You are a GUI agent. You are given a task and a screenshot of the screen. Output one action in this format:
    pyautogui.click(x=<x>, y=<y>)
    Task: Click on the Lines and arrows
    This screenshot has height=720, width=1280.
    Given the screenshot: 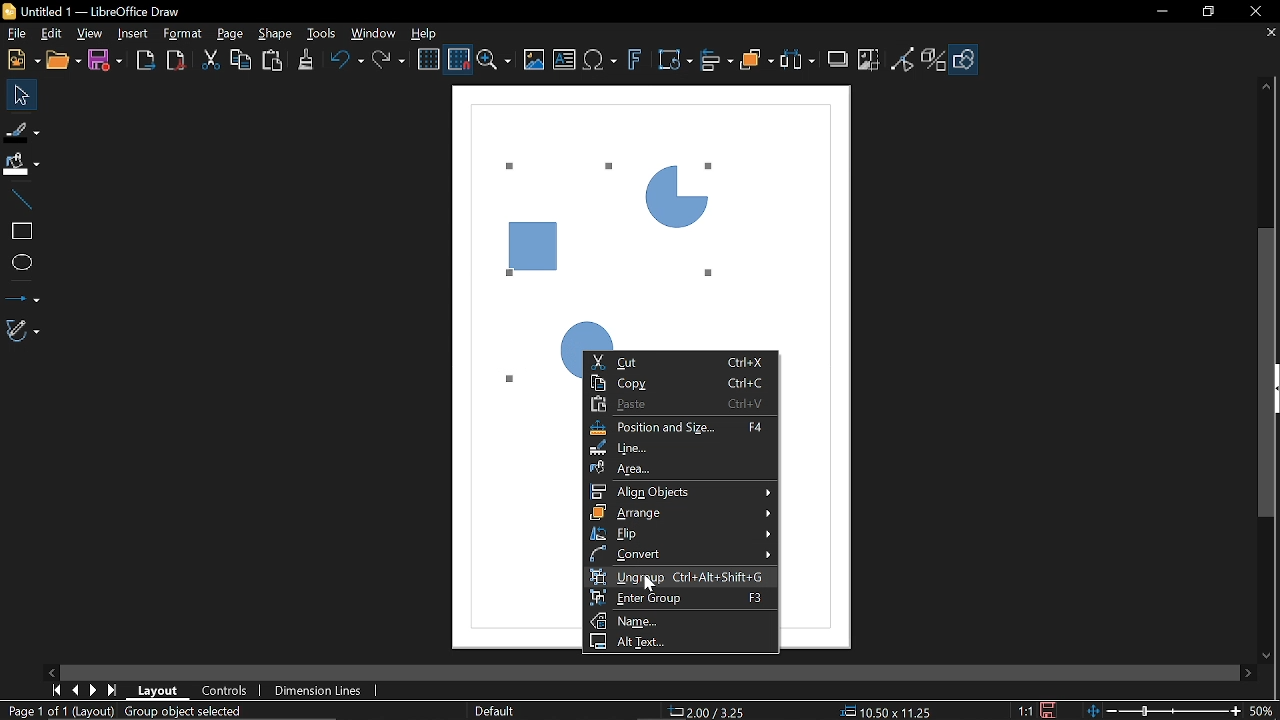 What is the action you would take?
    pyautogui.click(x=24, y=295)
    